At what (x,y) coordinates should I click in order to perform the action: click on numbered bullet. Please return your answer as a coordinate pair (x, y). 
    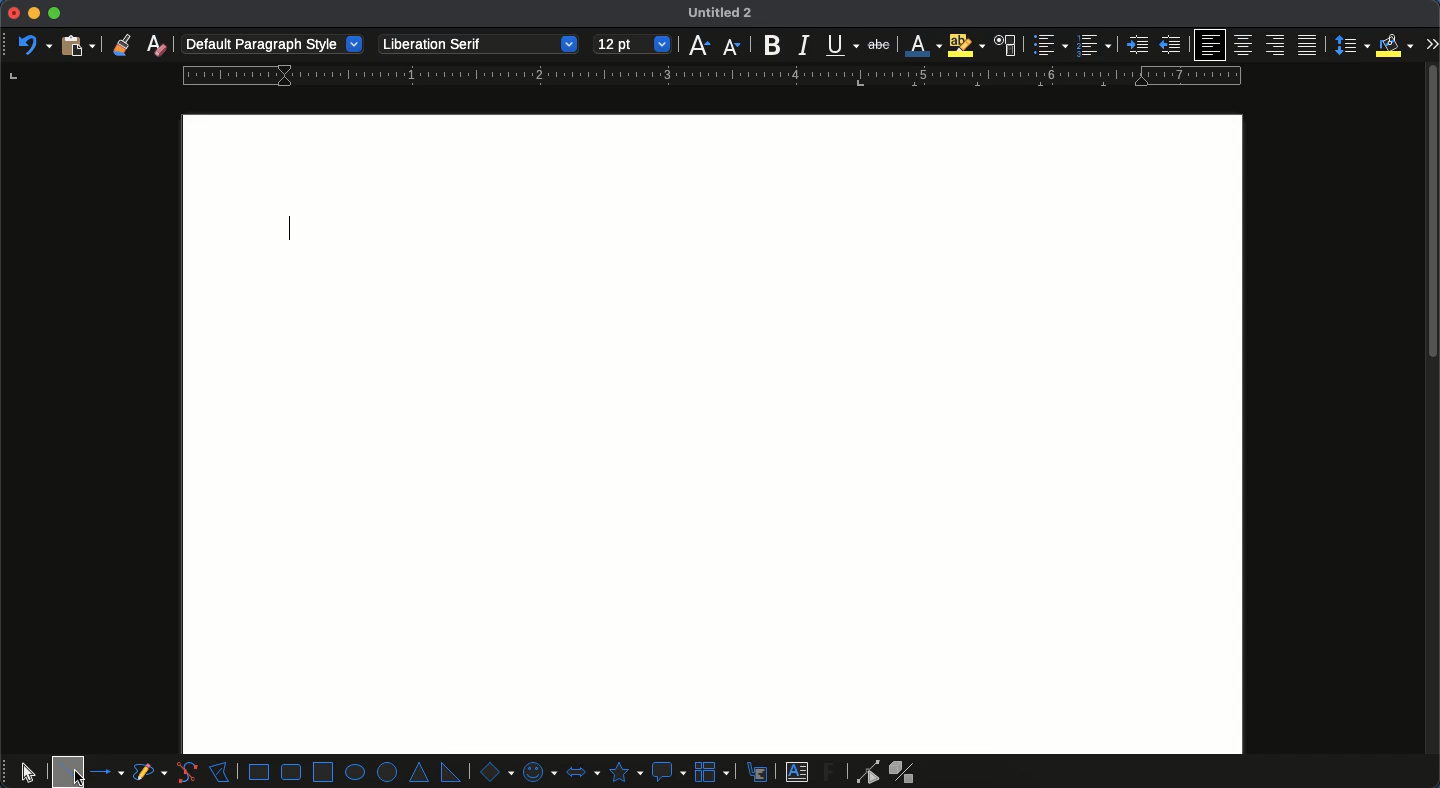
    Looking at the image, I should click on (1094, 45).